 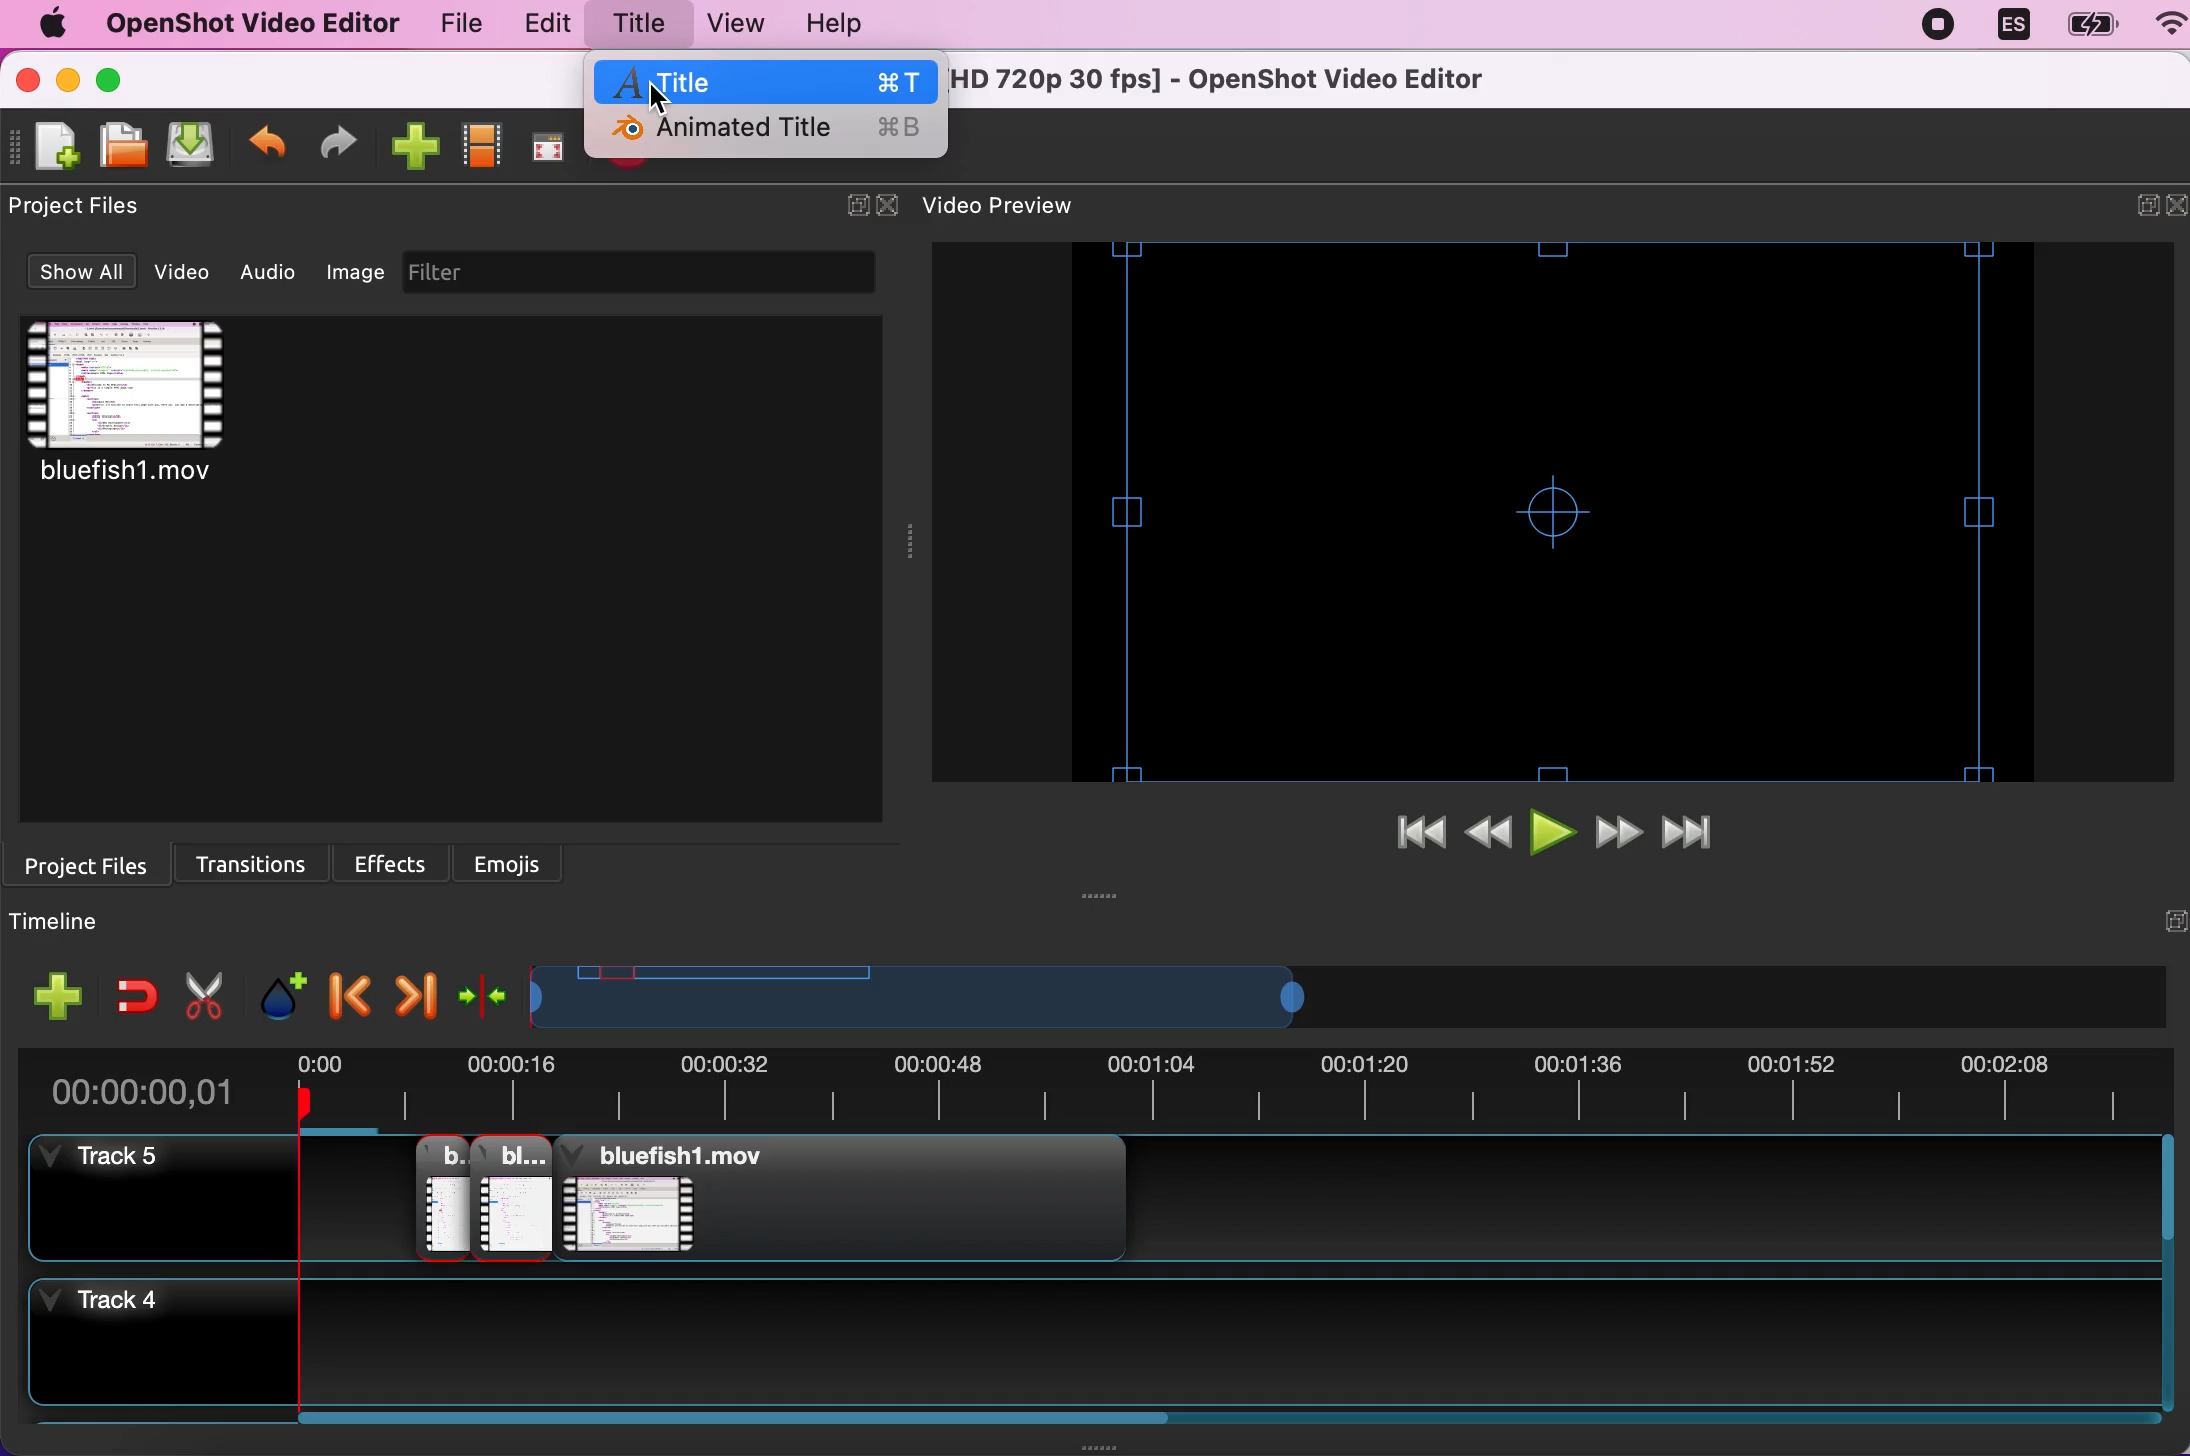 What do you see at coordinates (825, 27) in the screenshot?
I see `help` at bounding box center [825, 27].